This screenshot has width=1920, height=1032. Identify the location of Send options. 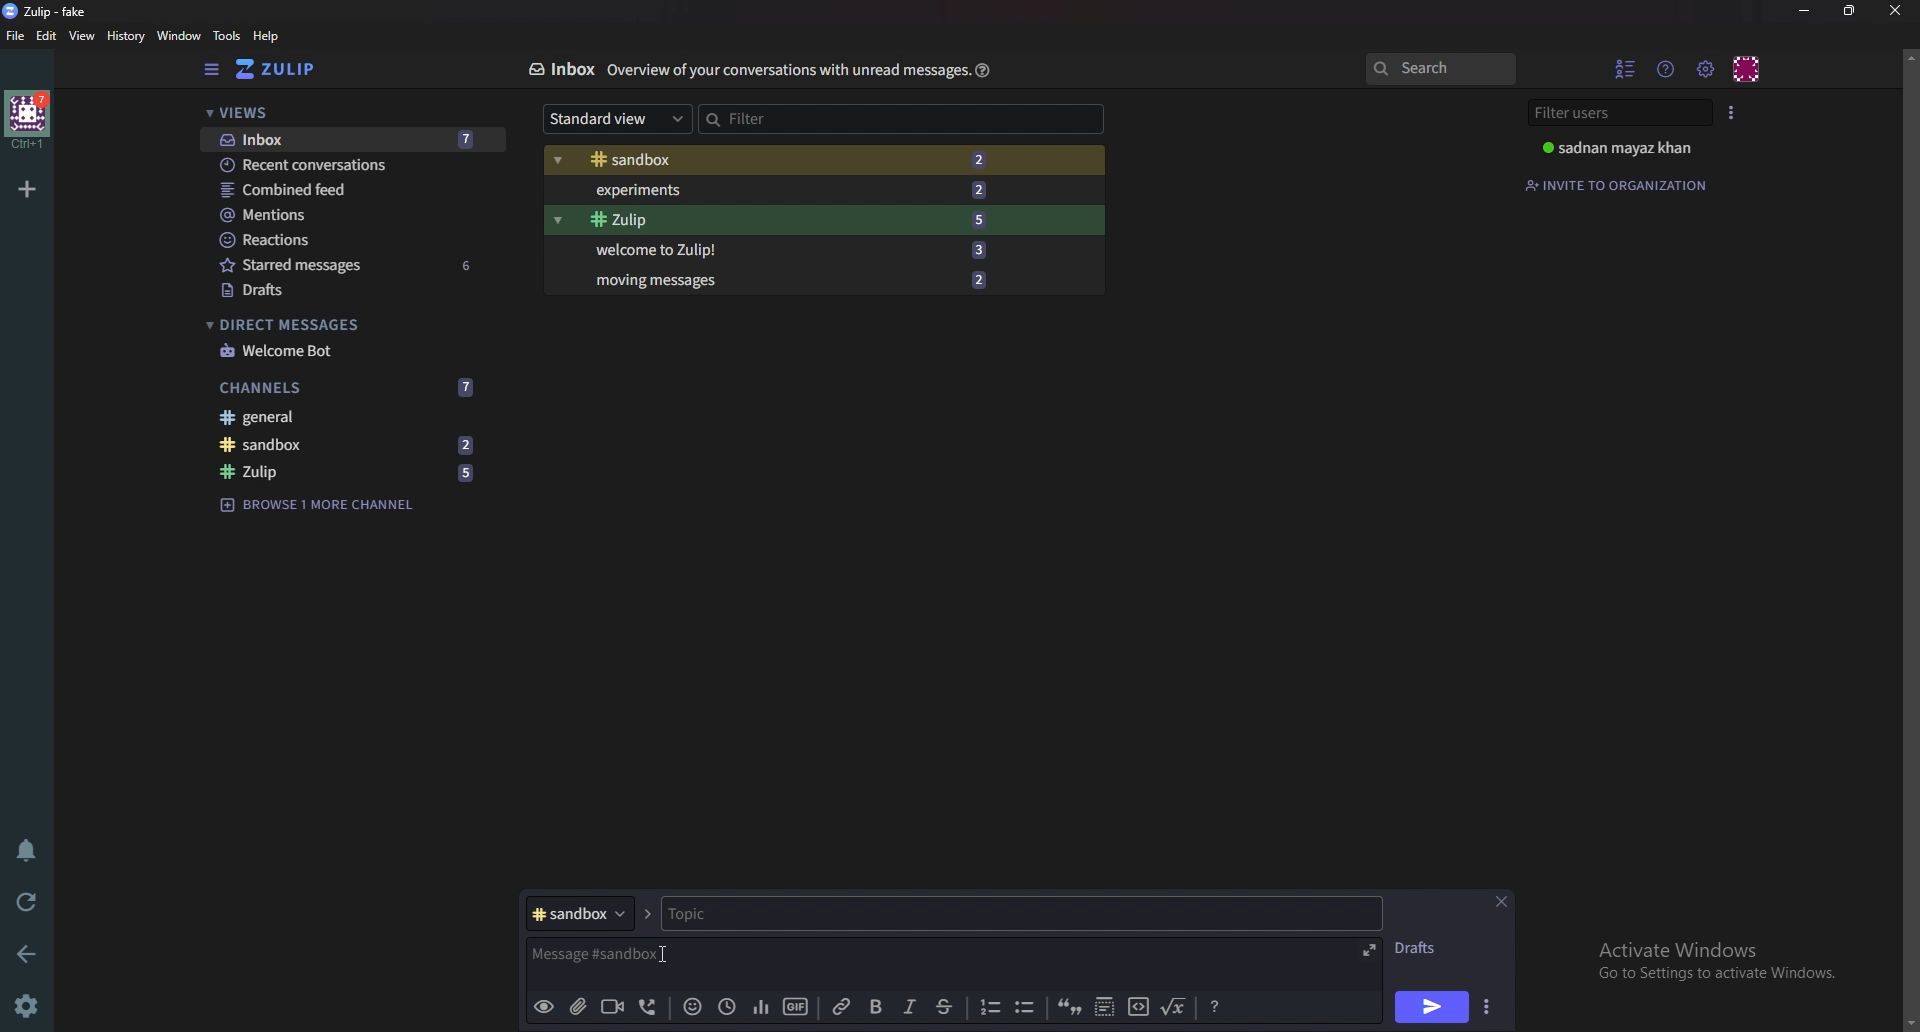
(1485, 1009).